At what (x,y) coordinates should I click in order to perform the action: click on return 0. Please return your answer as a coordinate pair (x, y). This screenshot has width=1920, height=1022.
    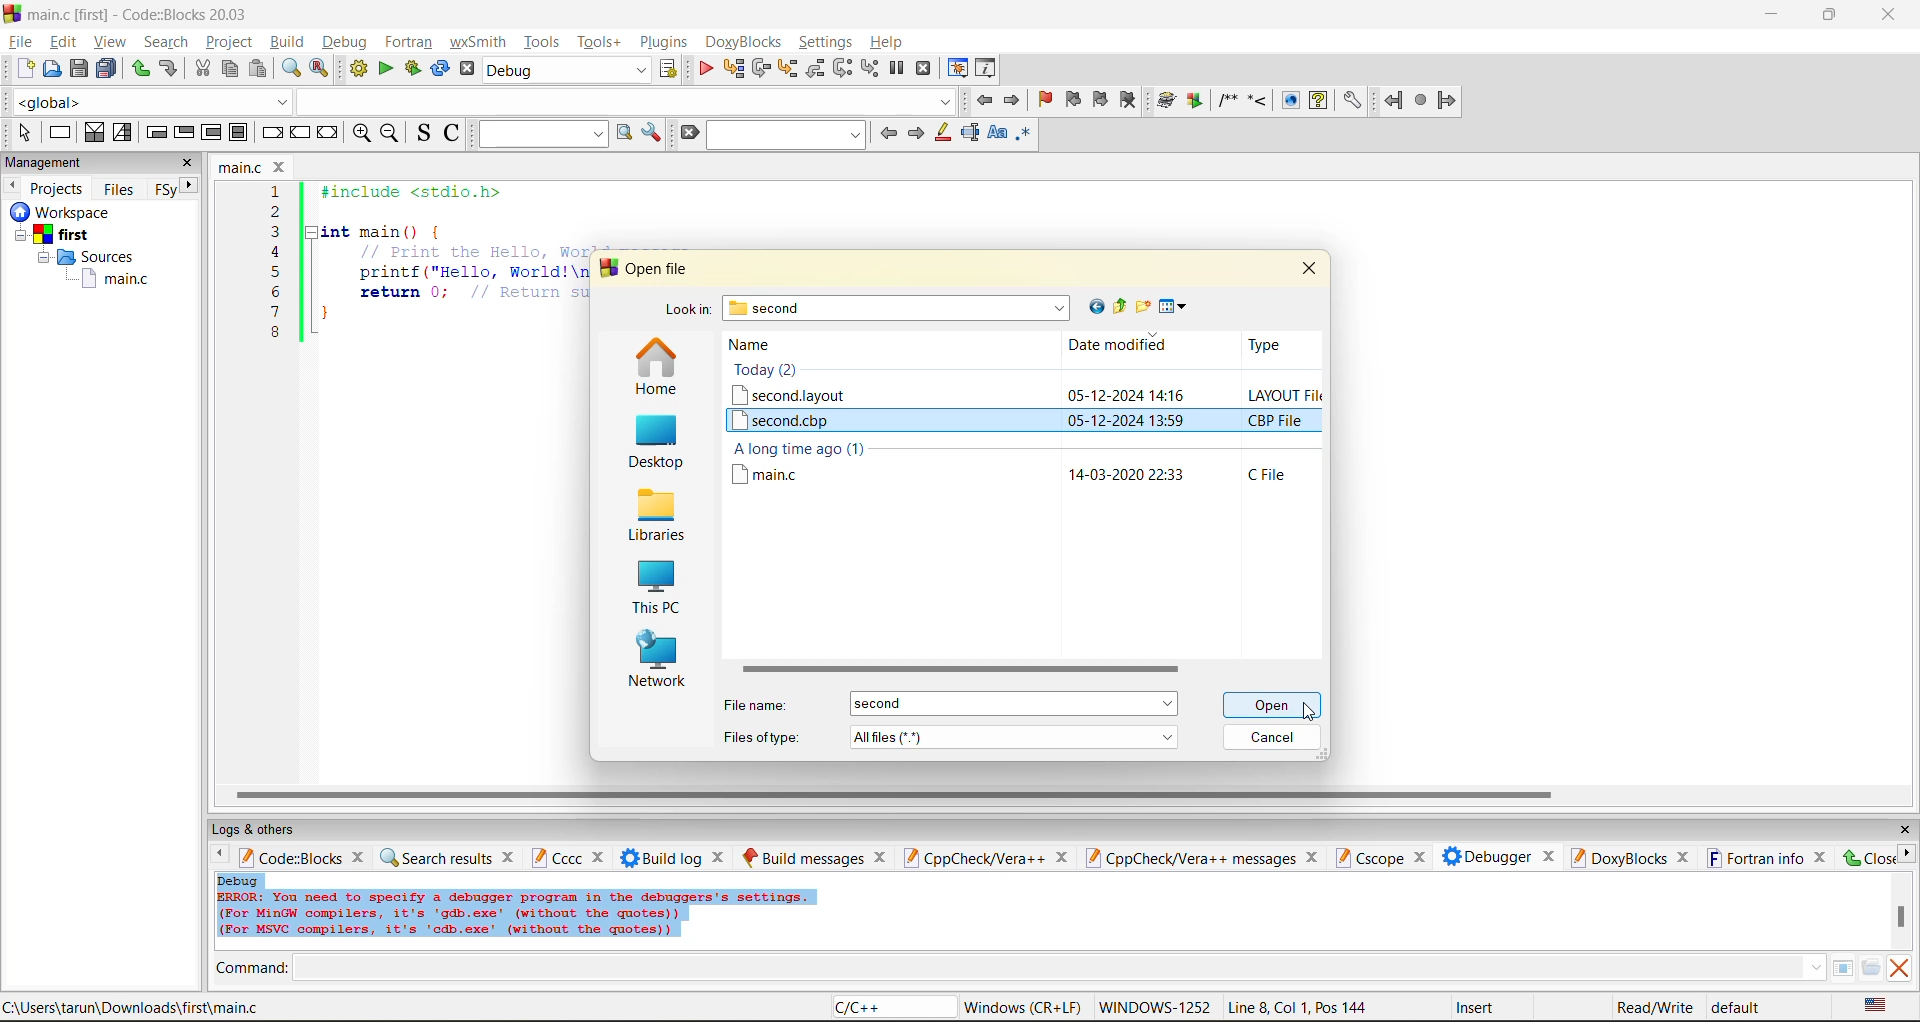
    Looking at the image, I should click on (473, 292).